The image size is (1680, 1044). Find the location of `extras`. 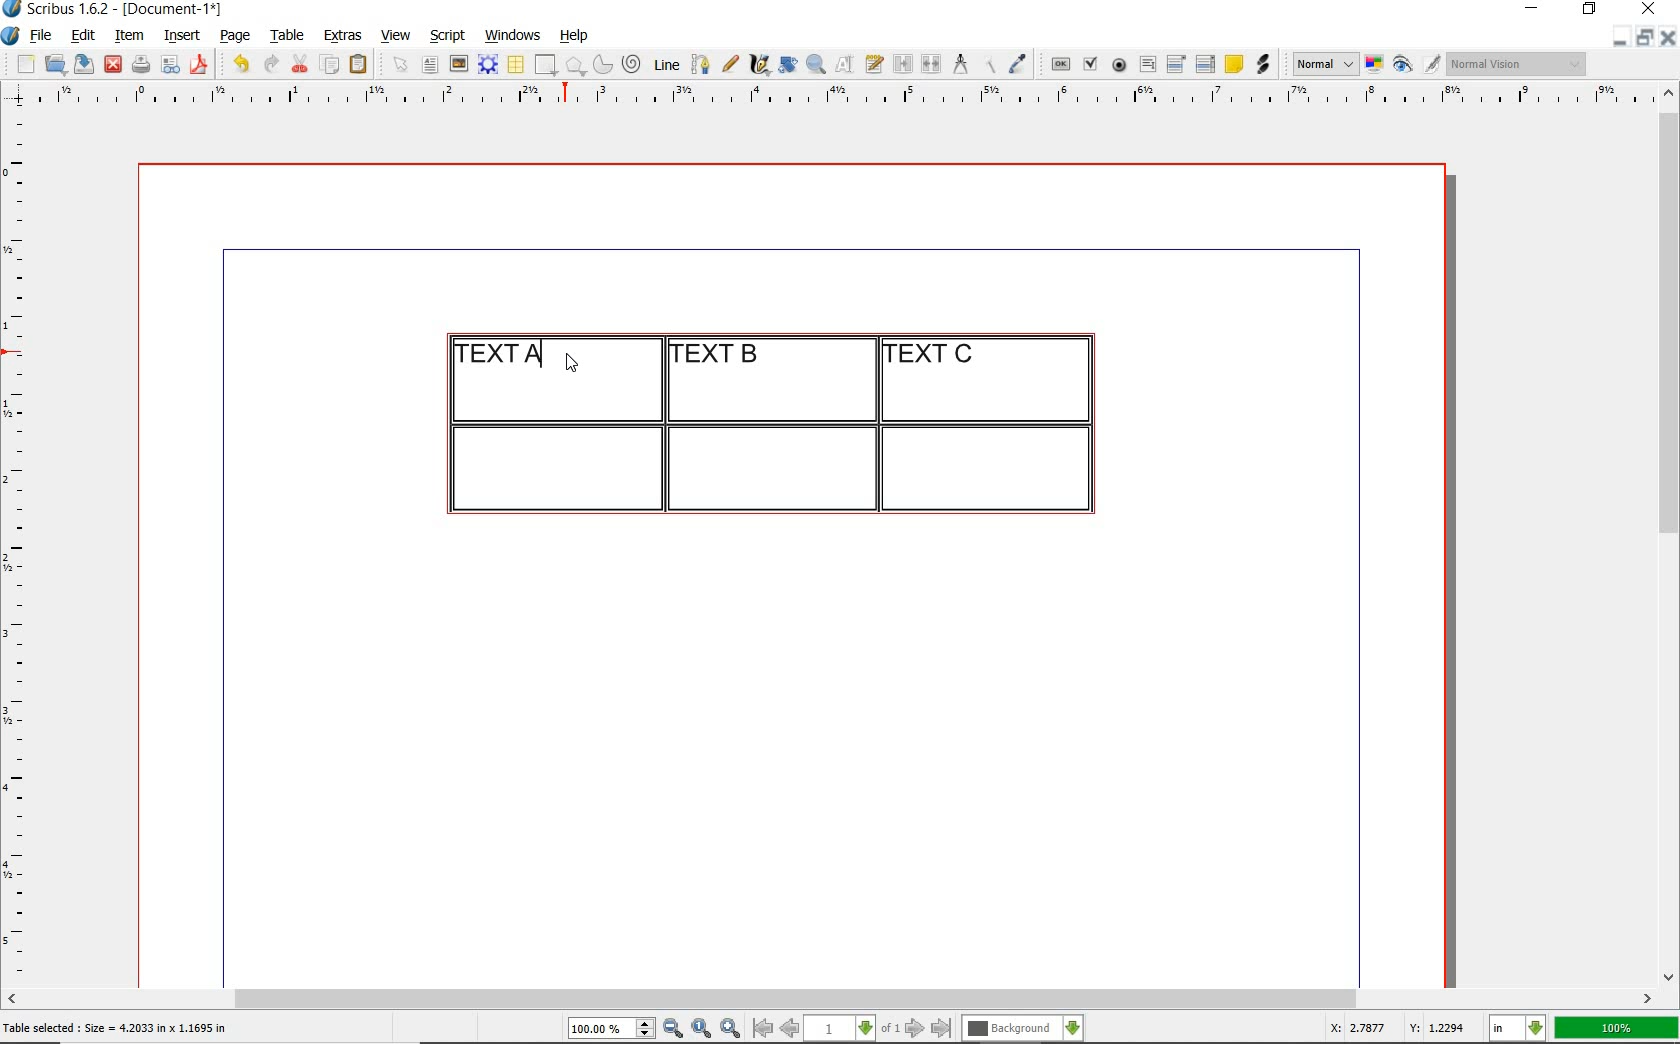

extras is located at coordinates (343, 37).